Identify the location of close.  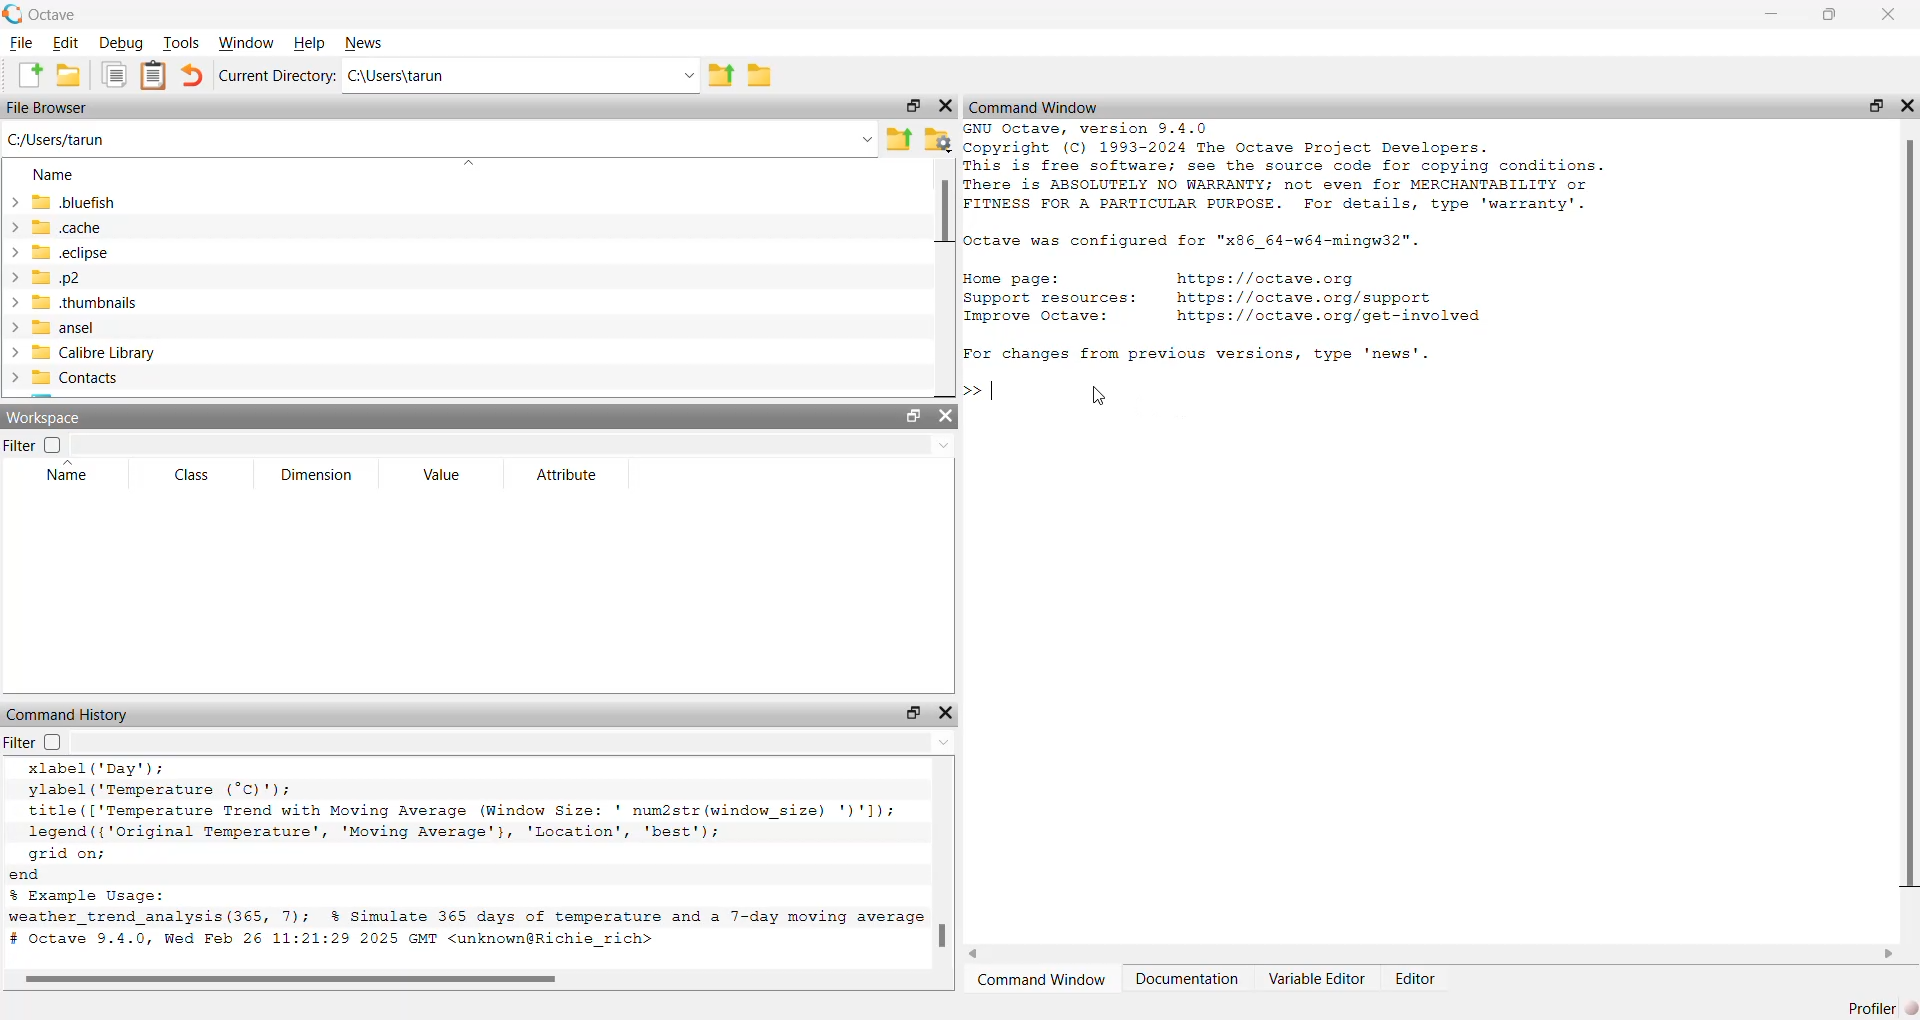
(1889, 16).